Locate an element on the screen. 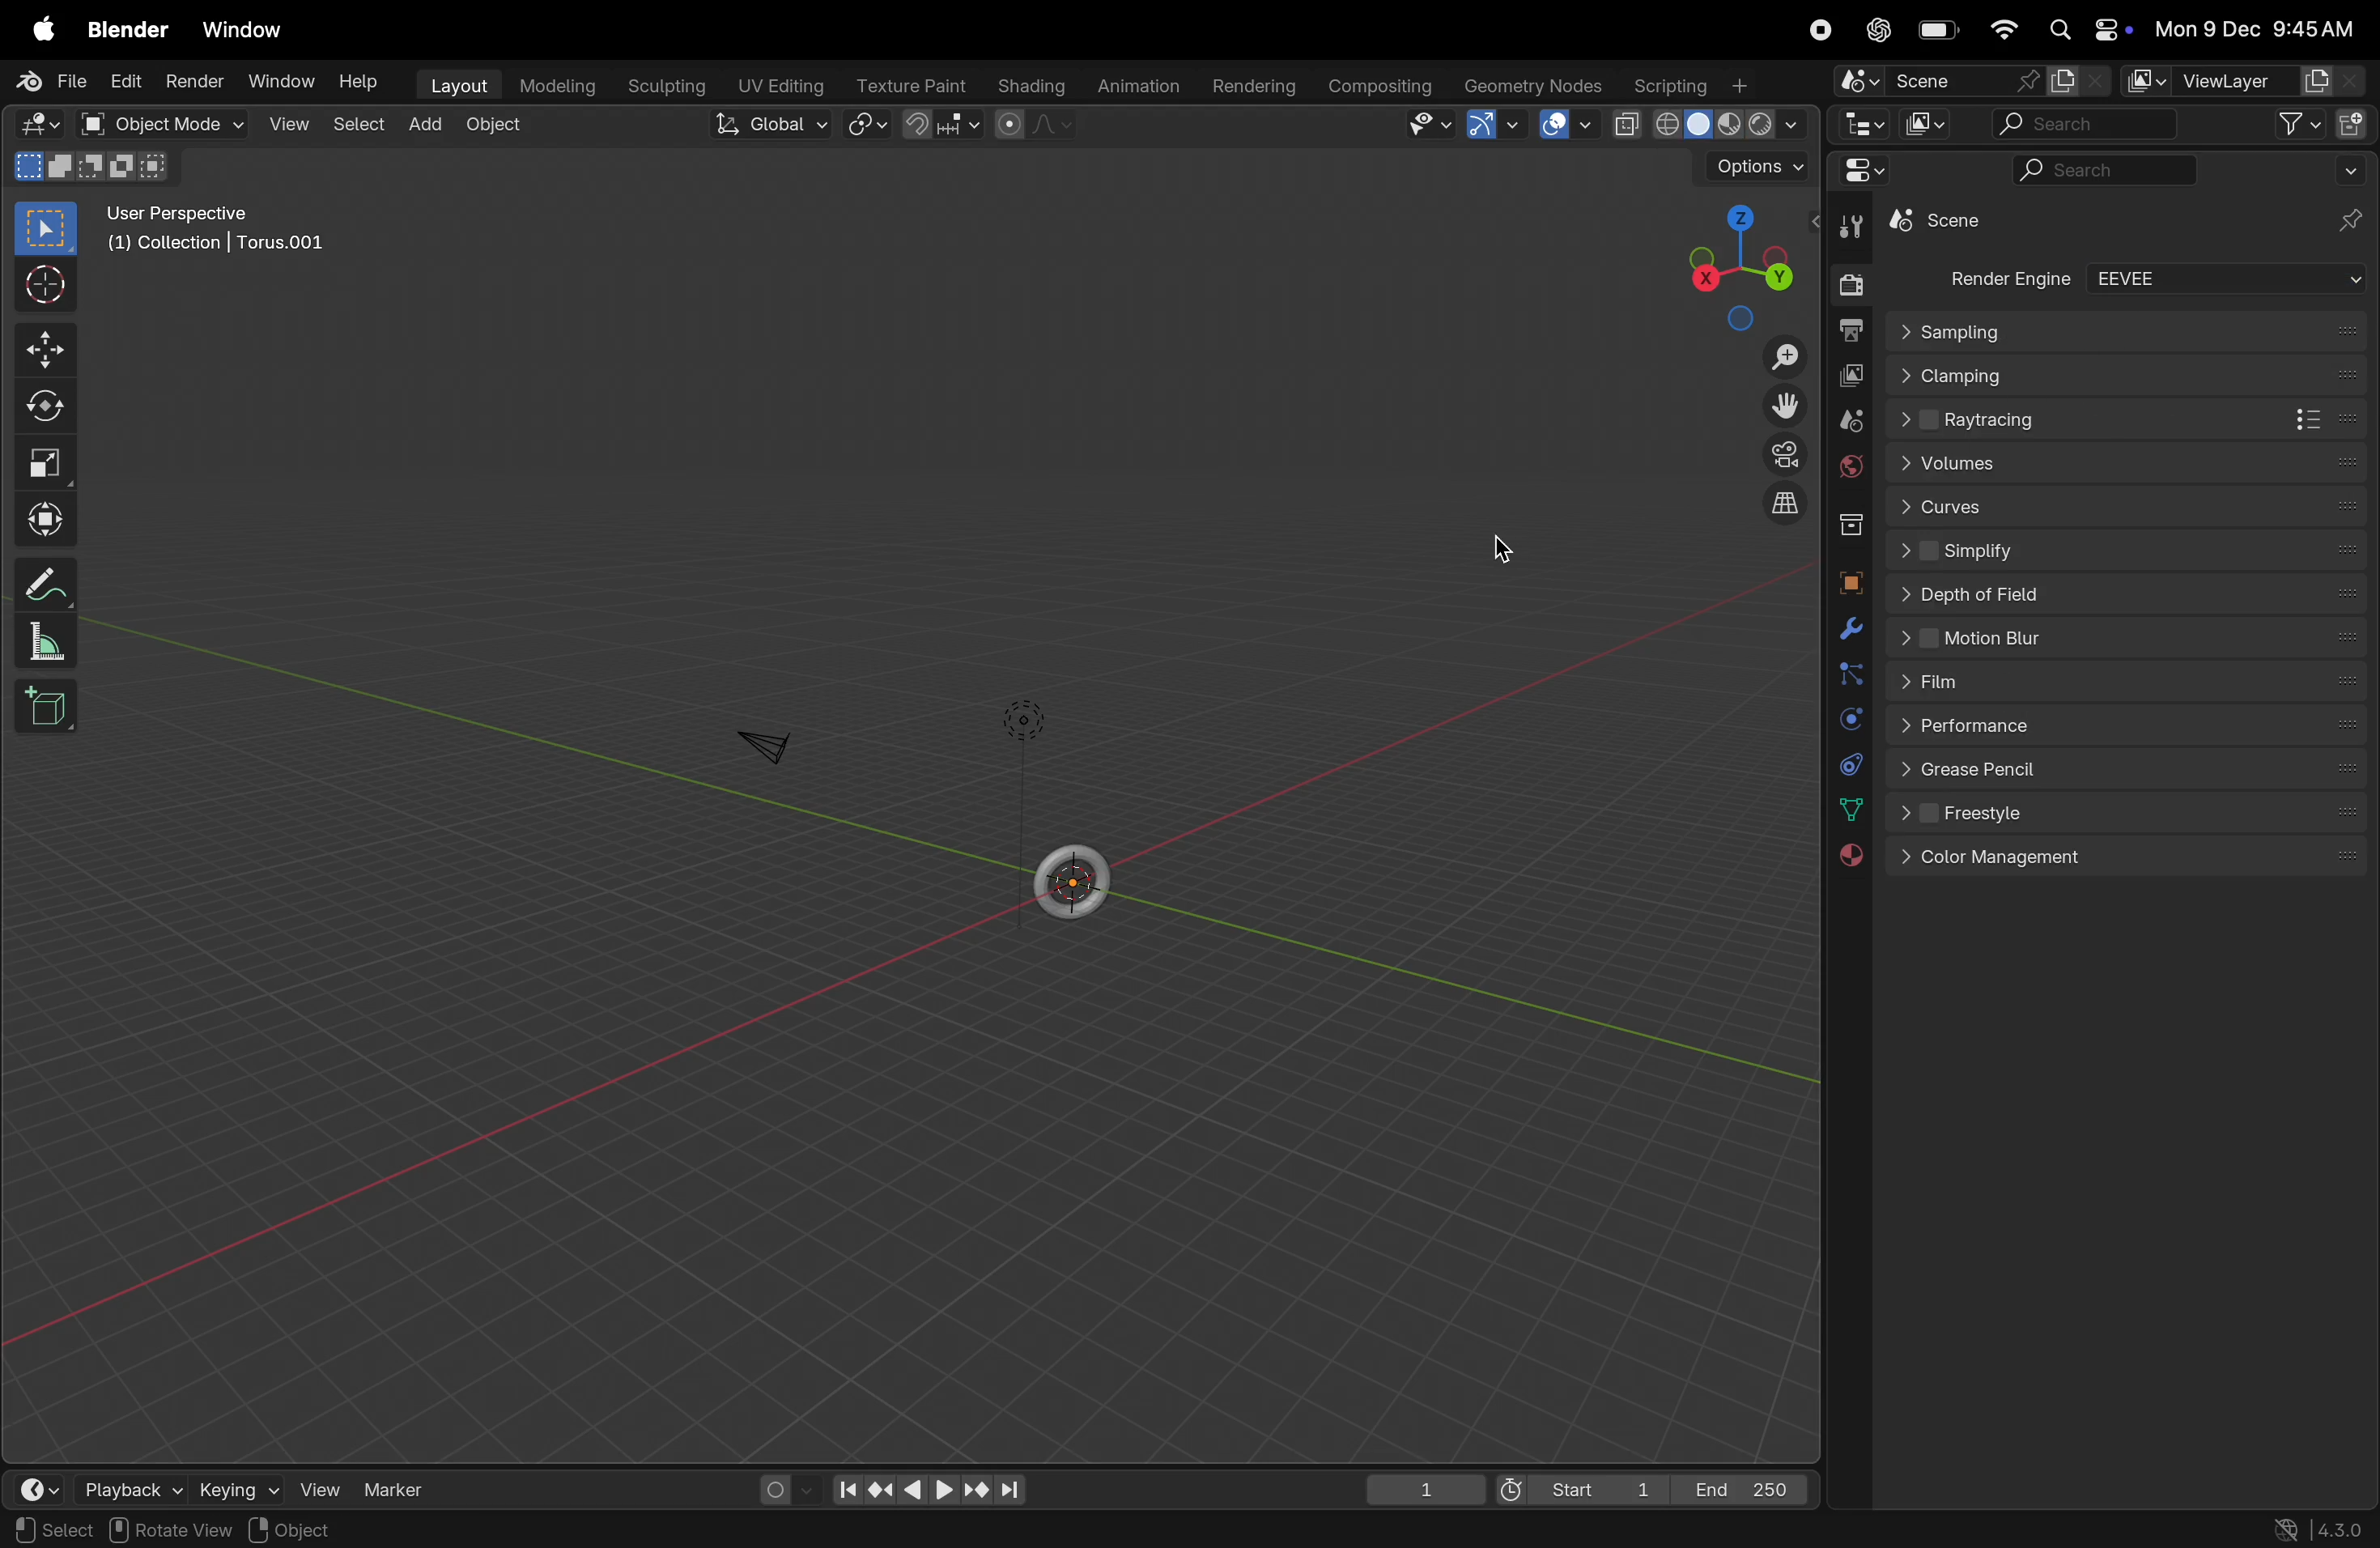 The image size is (2380, 1548). editor type is located at coordinates (1852, 175).